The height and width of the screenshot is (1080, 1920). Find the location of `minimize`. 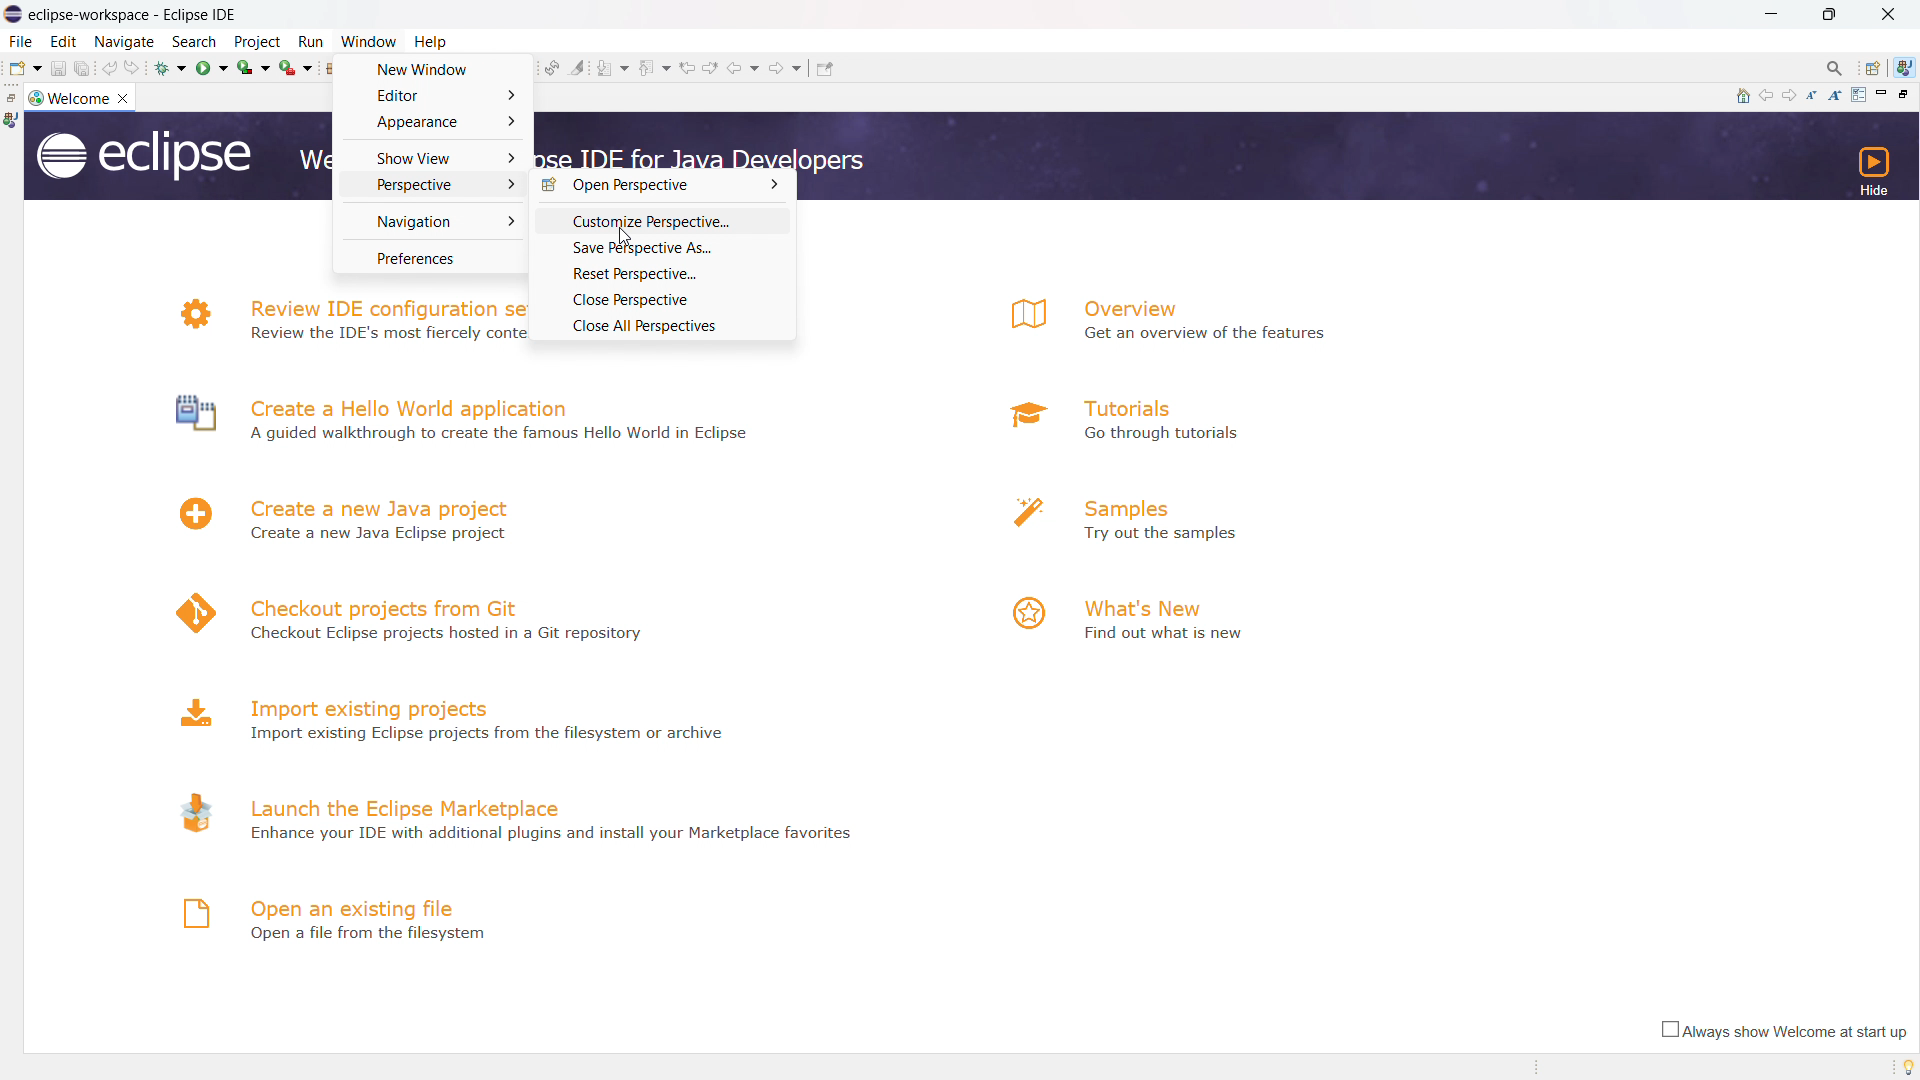

minimize is located at coordinates (1769, 15).